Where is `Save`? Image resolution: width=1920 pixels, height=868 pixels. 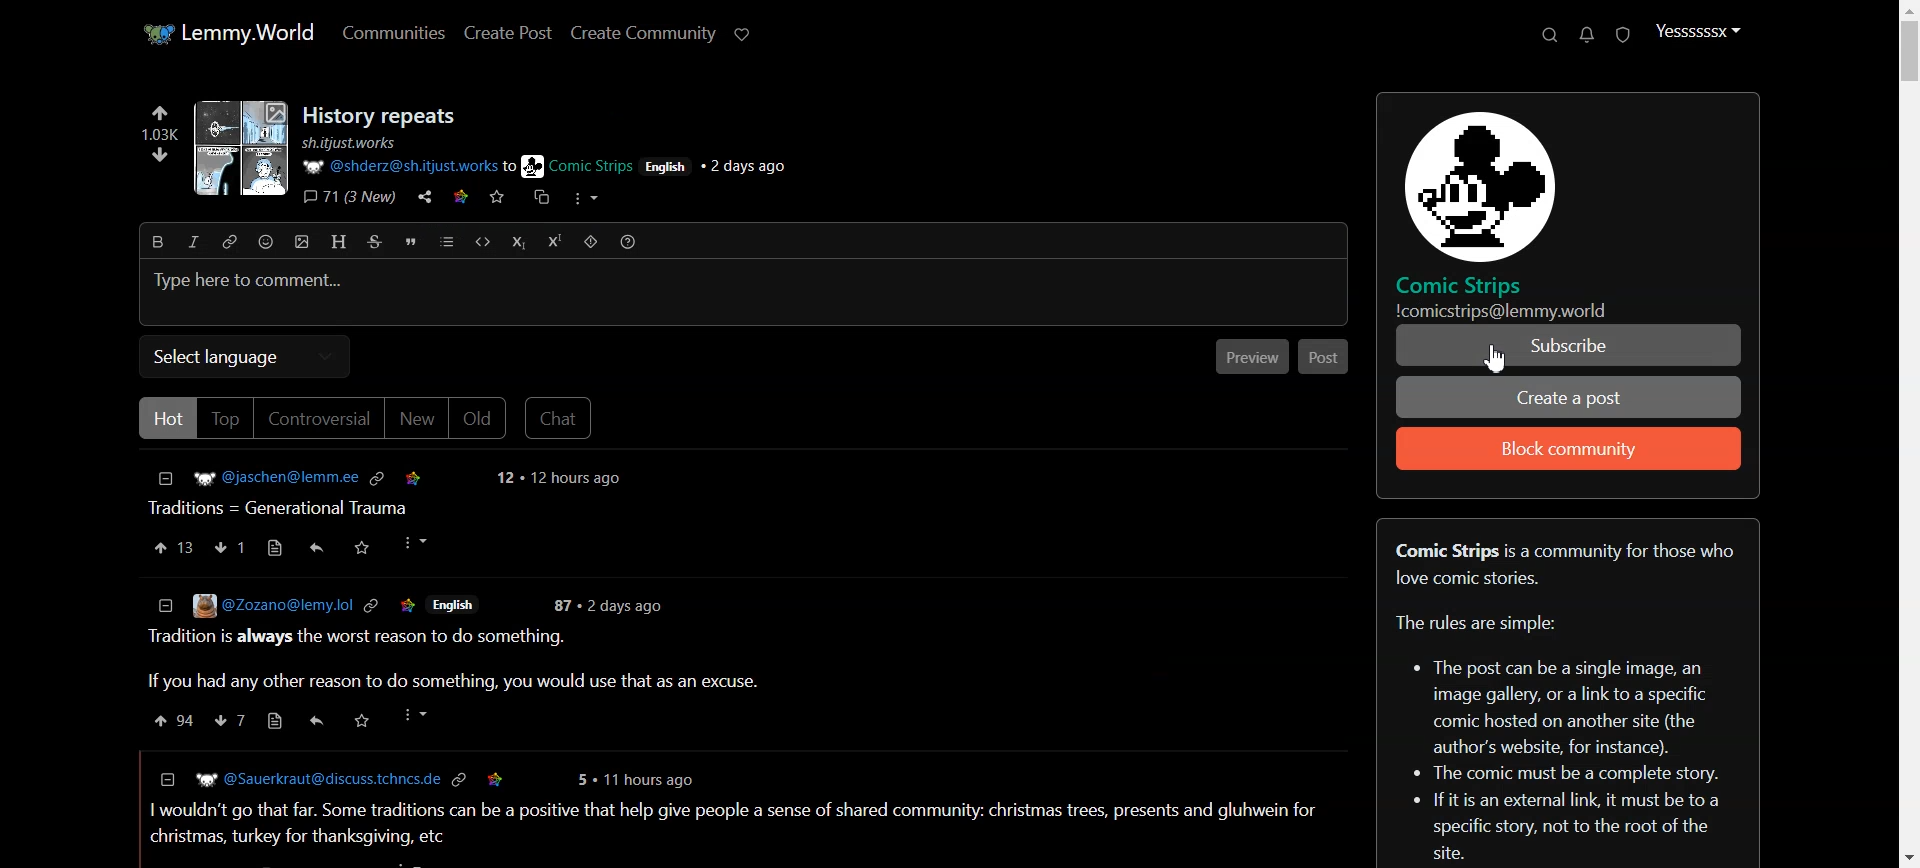 Save is located at coordinates (362, 546).